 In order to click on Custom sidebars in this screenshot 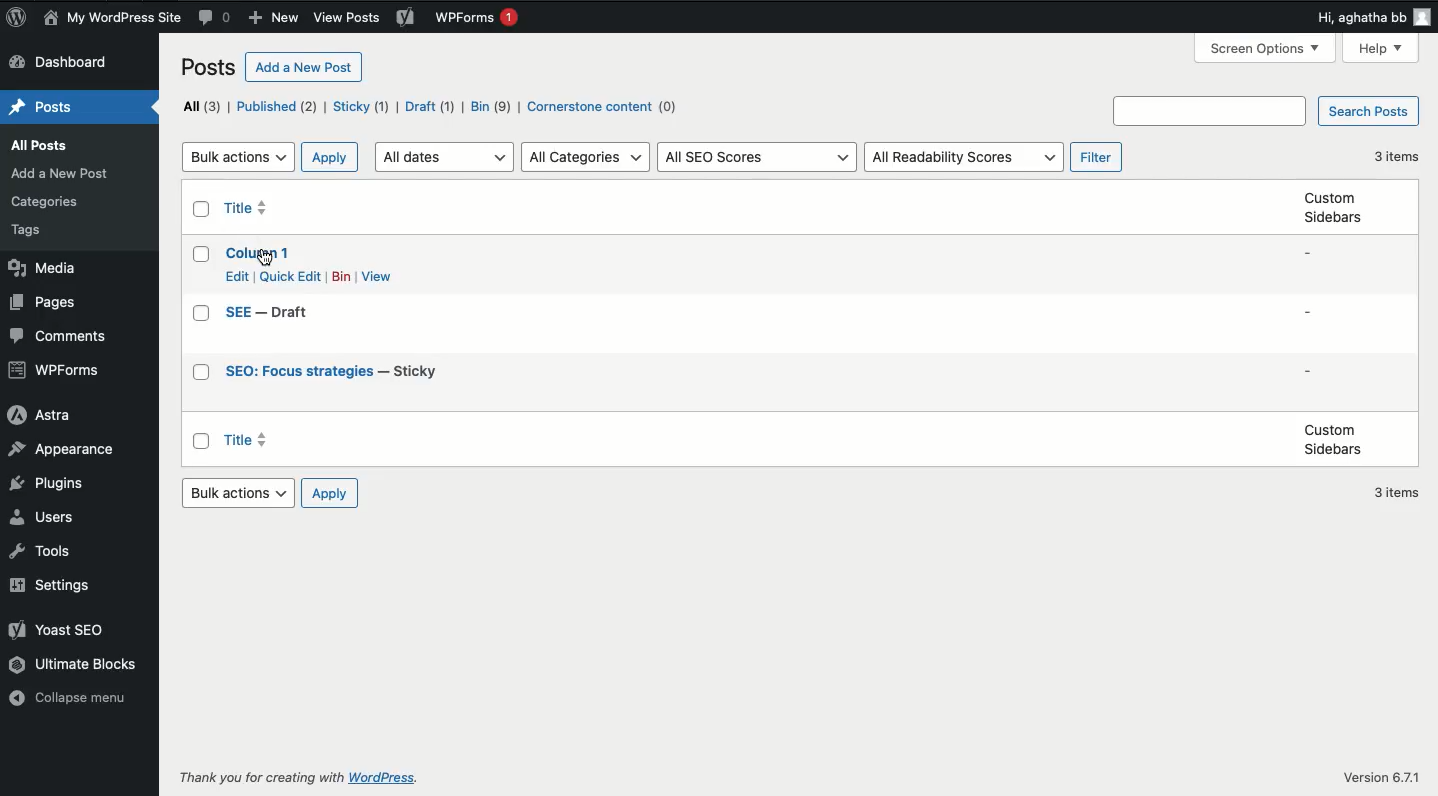, I will do `click(1334, 208)`.